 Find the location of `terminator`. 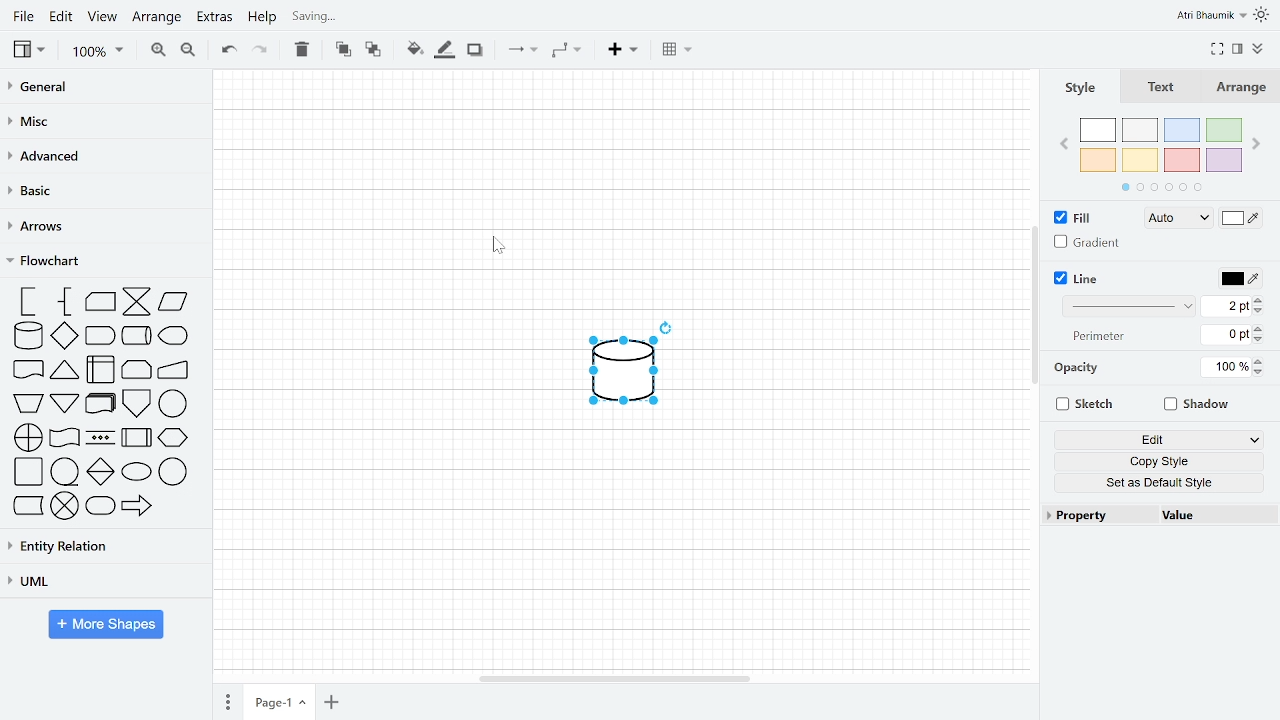

terminator is located at coordinates (100, 508).